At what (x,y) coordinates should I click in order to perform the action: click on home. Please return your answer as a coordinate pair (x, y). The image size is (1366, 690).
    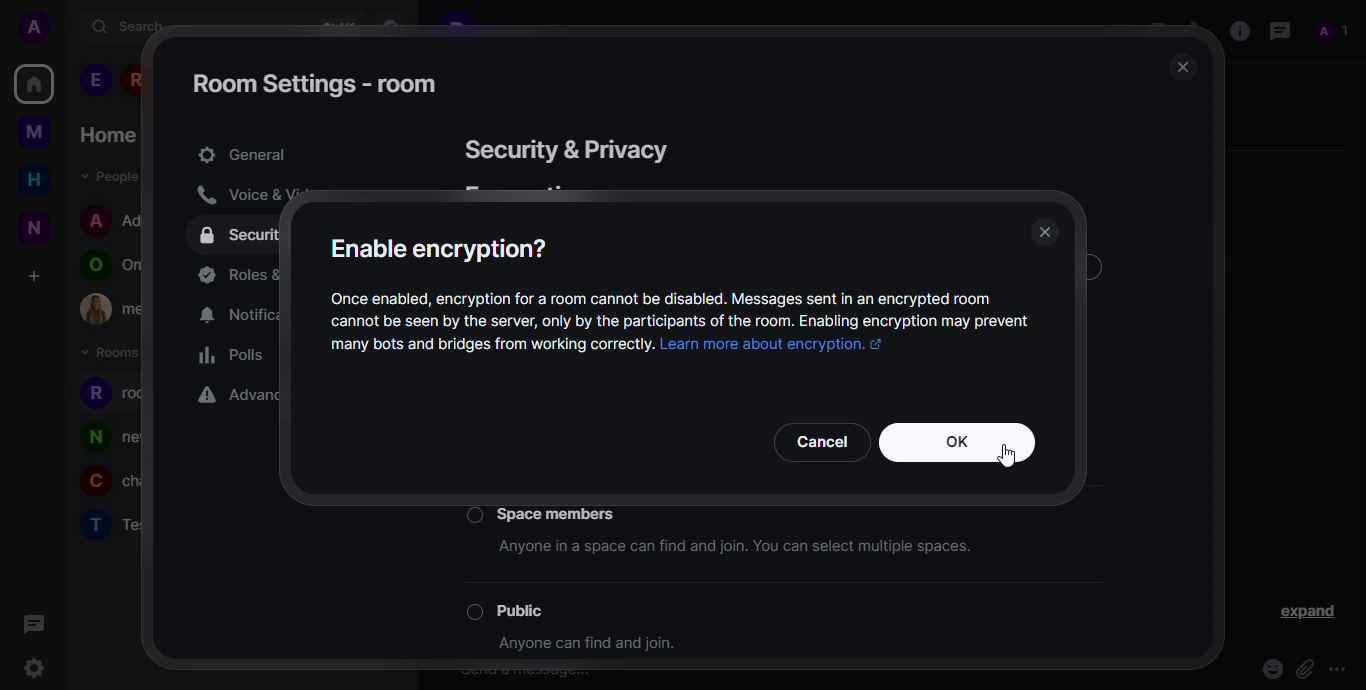
    Looking at the image, I should click on (107, 135).